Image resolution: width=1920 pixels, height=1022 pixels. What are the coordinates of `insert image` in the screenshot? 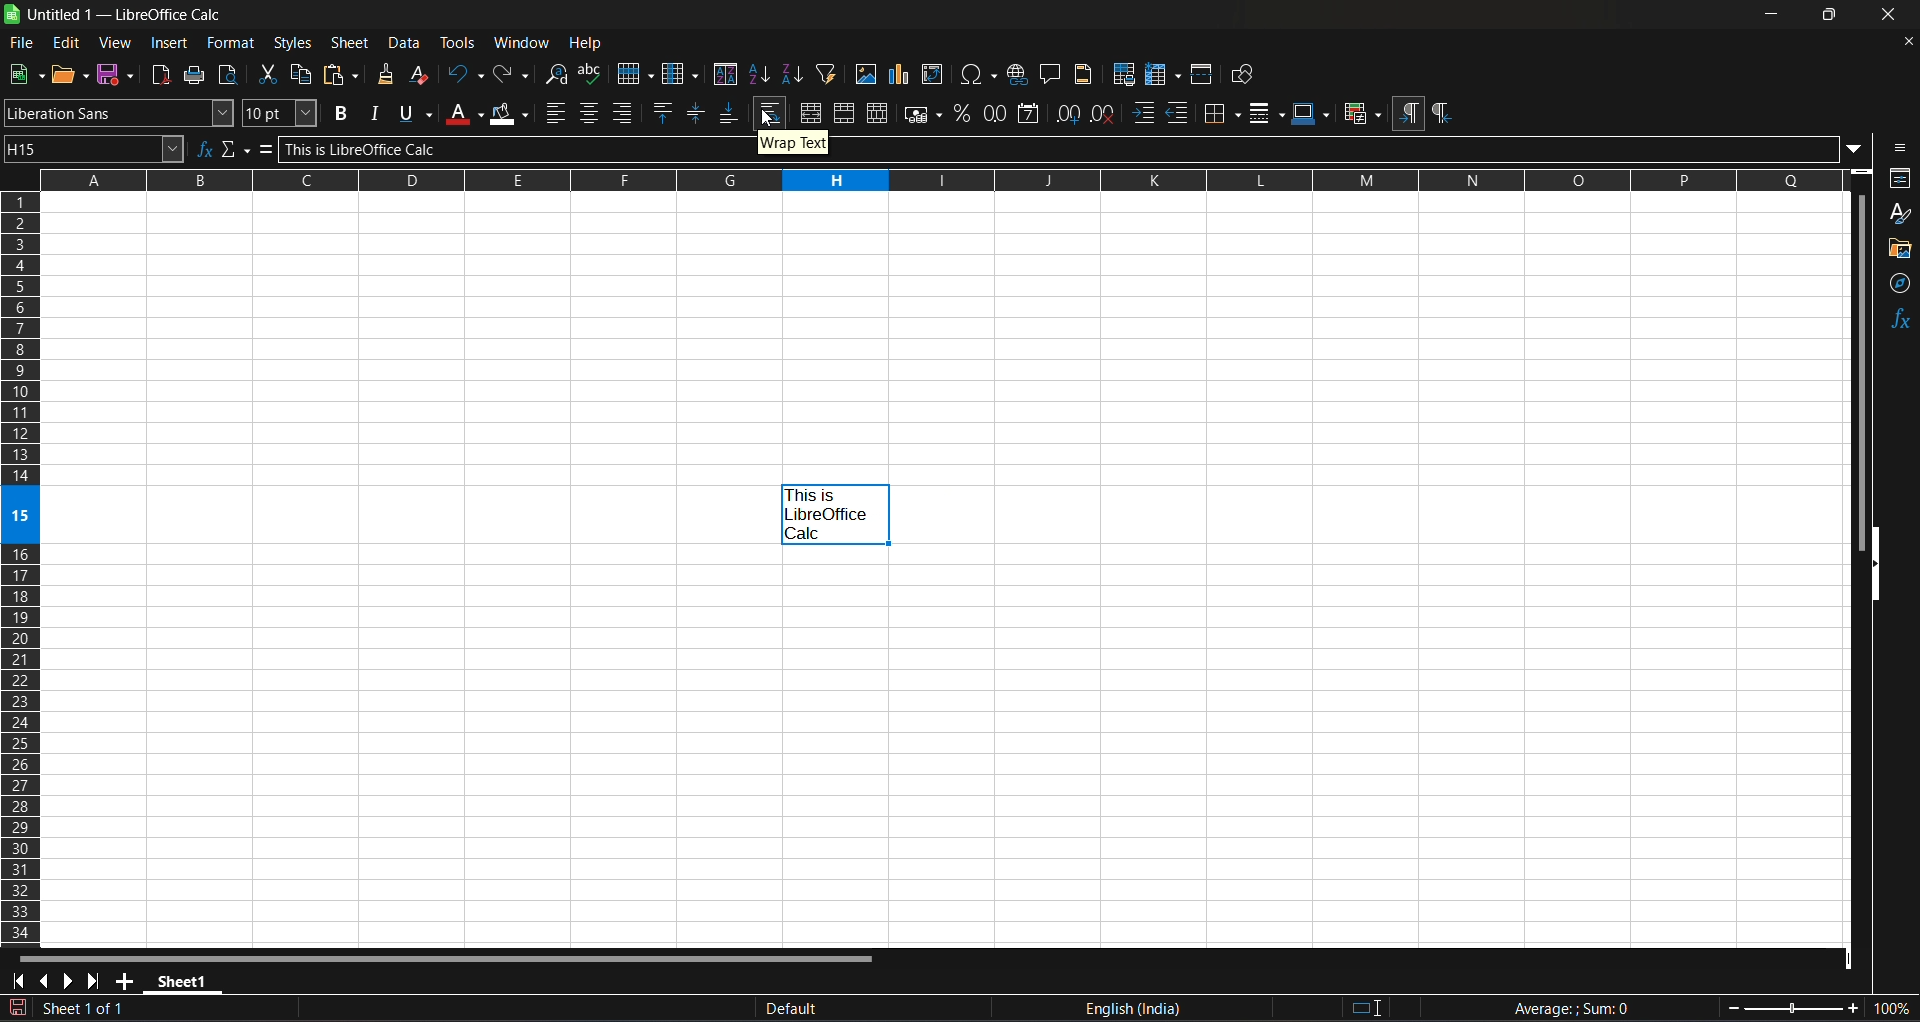 It's located at (867, 73).